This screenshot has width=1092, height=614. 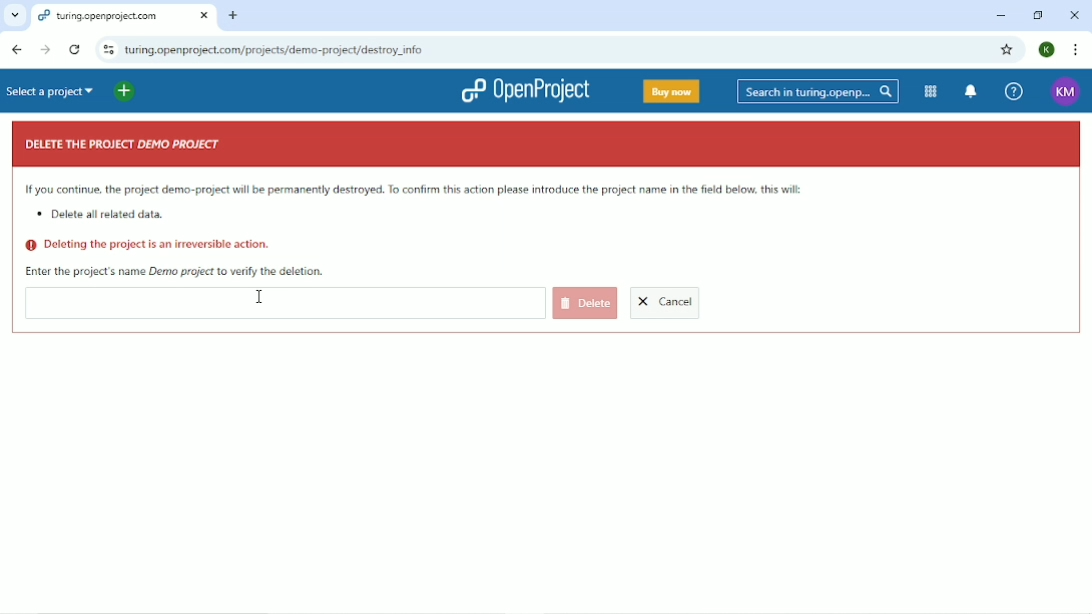 What do you see at coordinates (122, 17) in the screenshot?
I see `turing.openproject.com` at bounding box center [122, 17].